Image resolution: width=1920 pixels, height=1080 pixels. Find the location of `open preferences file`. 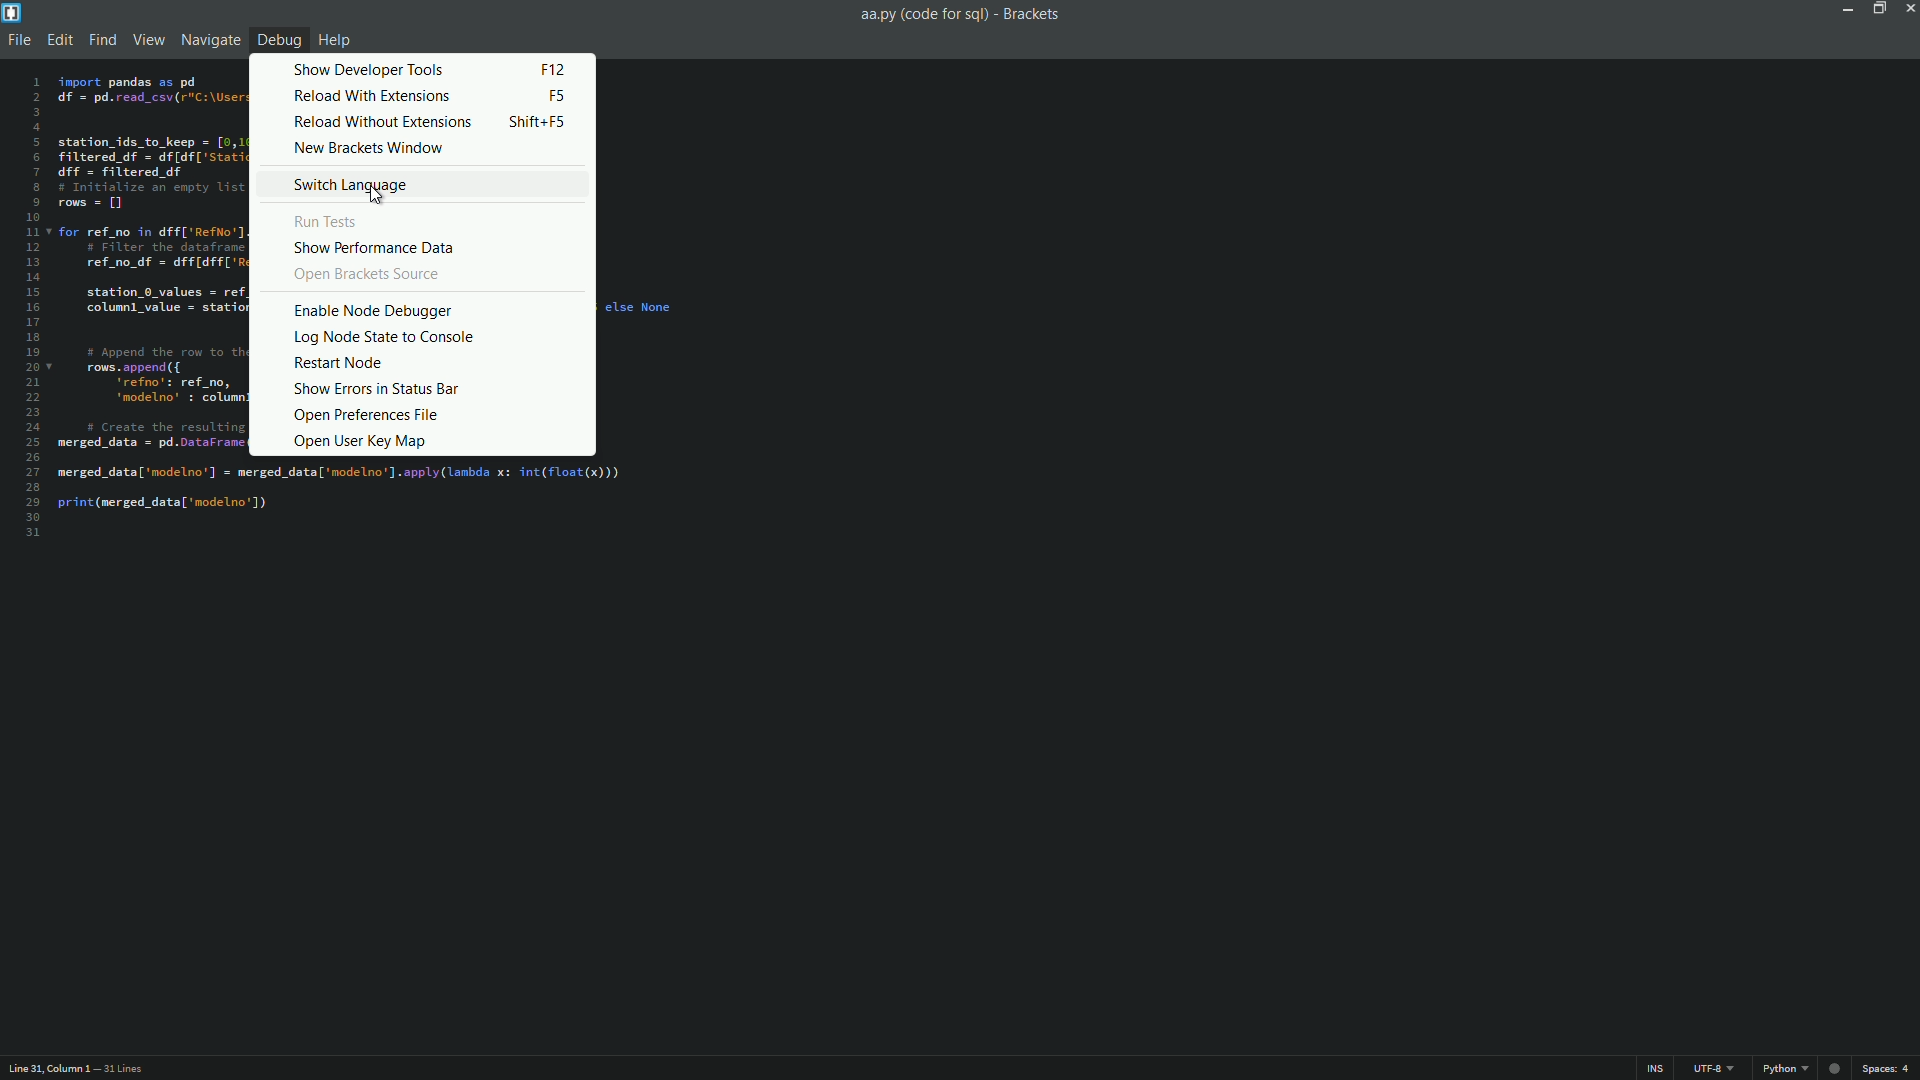

open preferences file is located at coordinates (364, 415).